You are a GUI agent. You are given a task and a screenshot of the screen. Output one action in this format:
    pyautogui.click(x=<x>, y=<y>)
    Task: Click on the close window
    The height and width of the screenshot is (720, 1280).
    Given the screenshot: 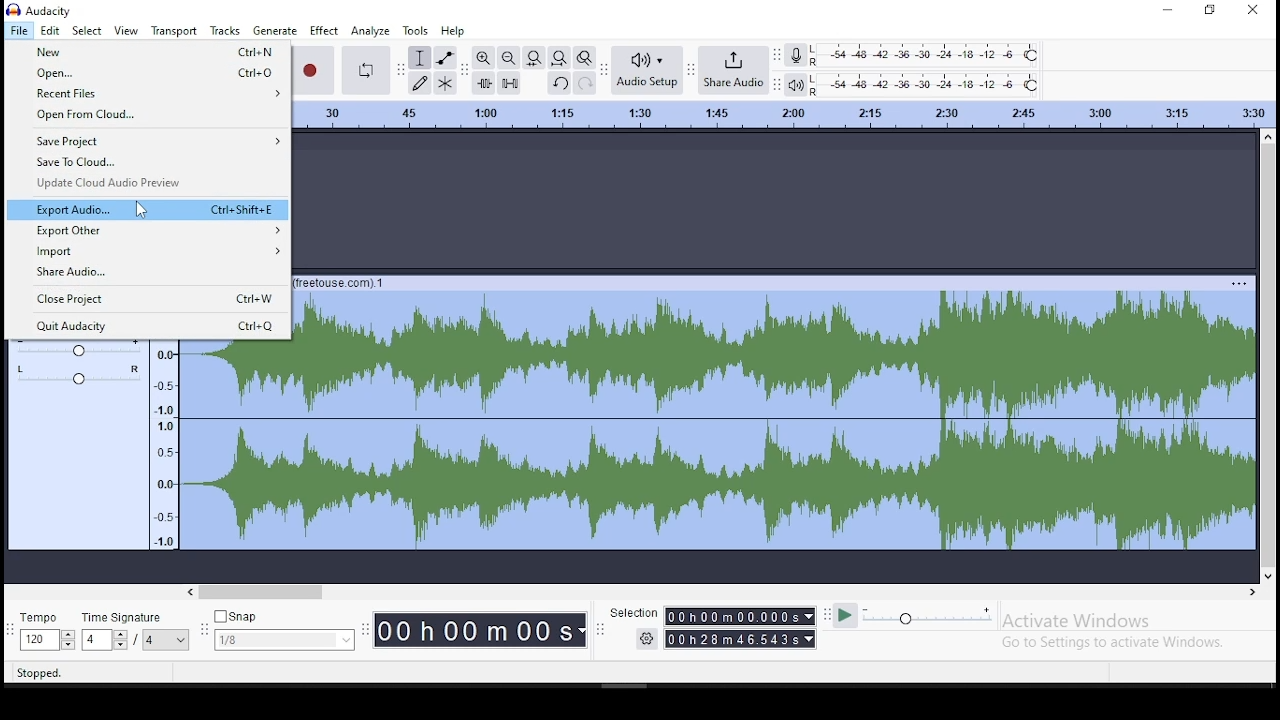 What is the action you would take?
    pyautogui.click(x=1257, y=10)
    